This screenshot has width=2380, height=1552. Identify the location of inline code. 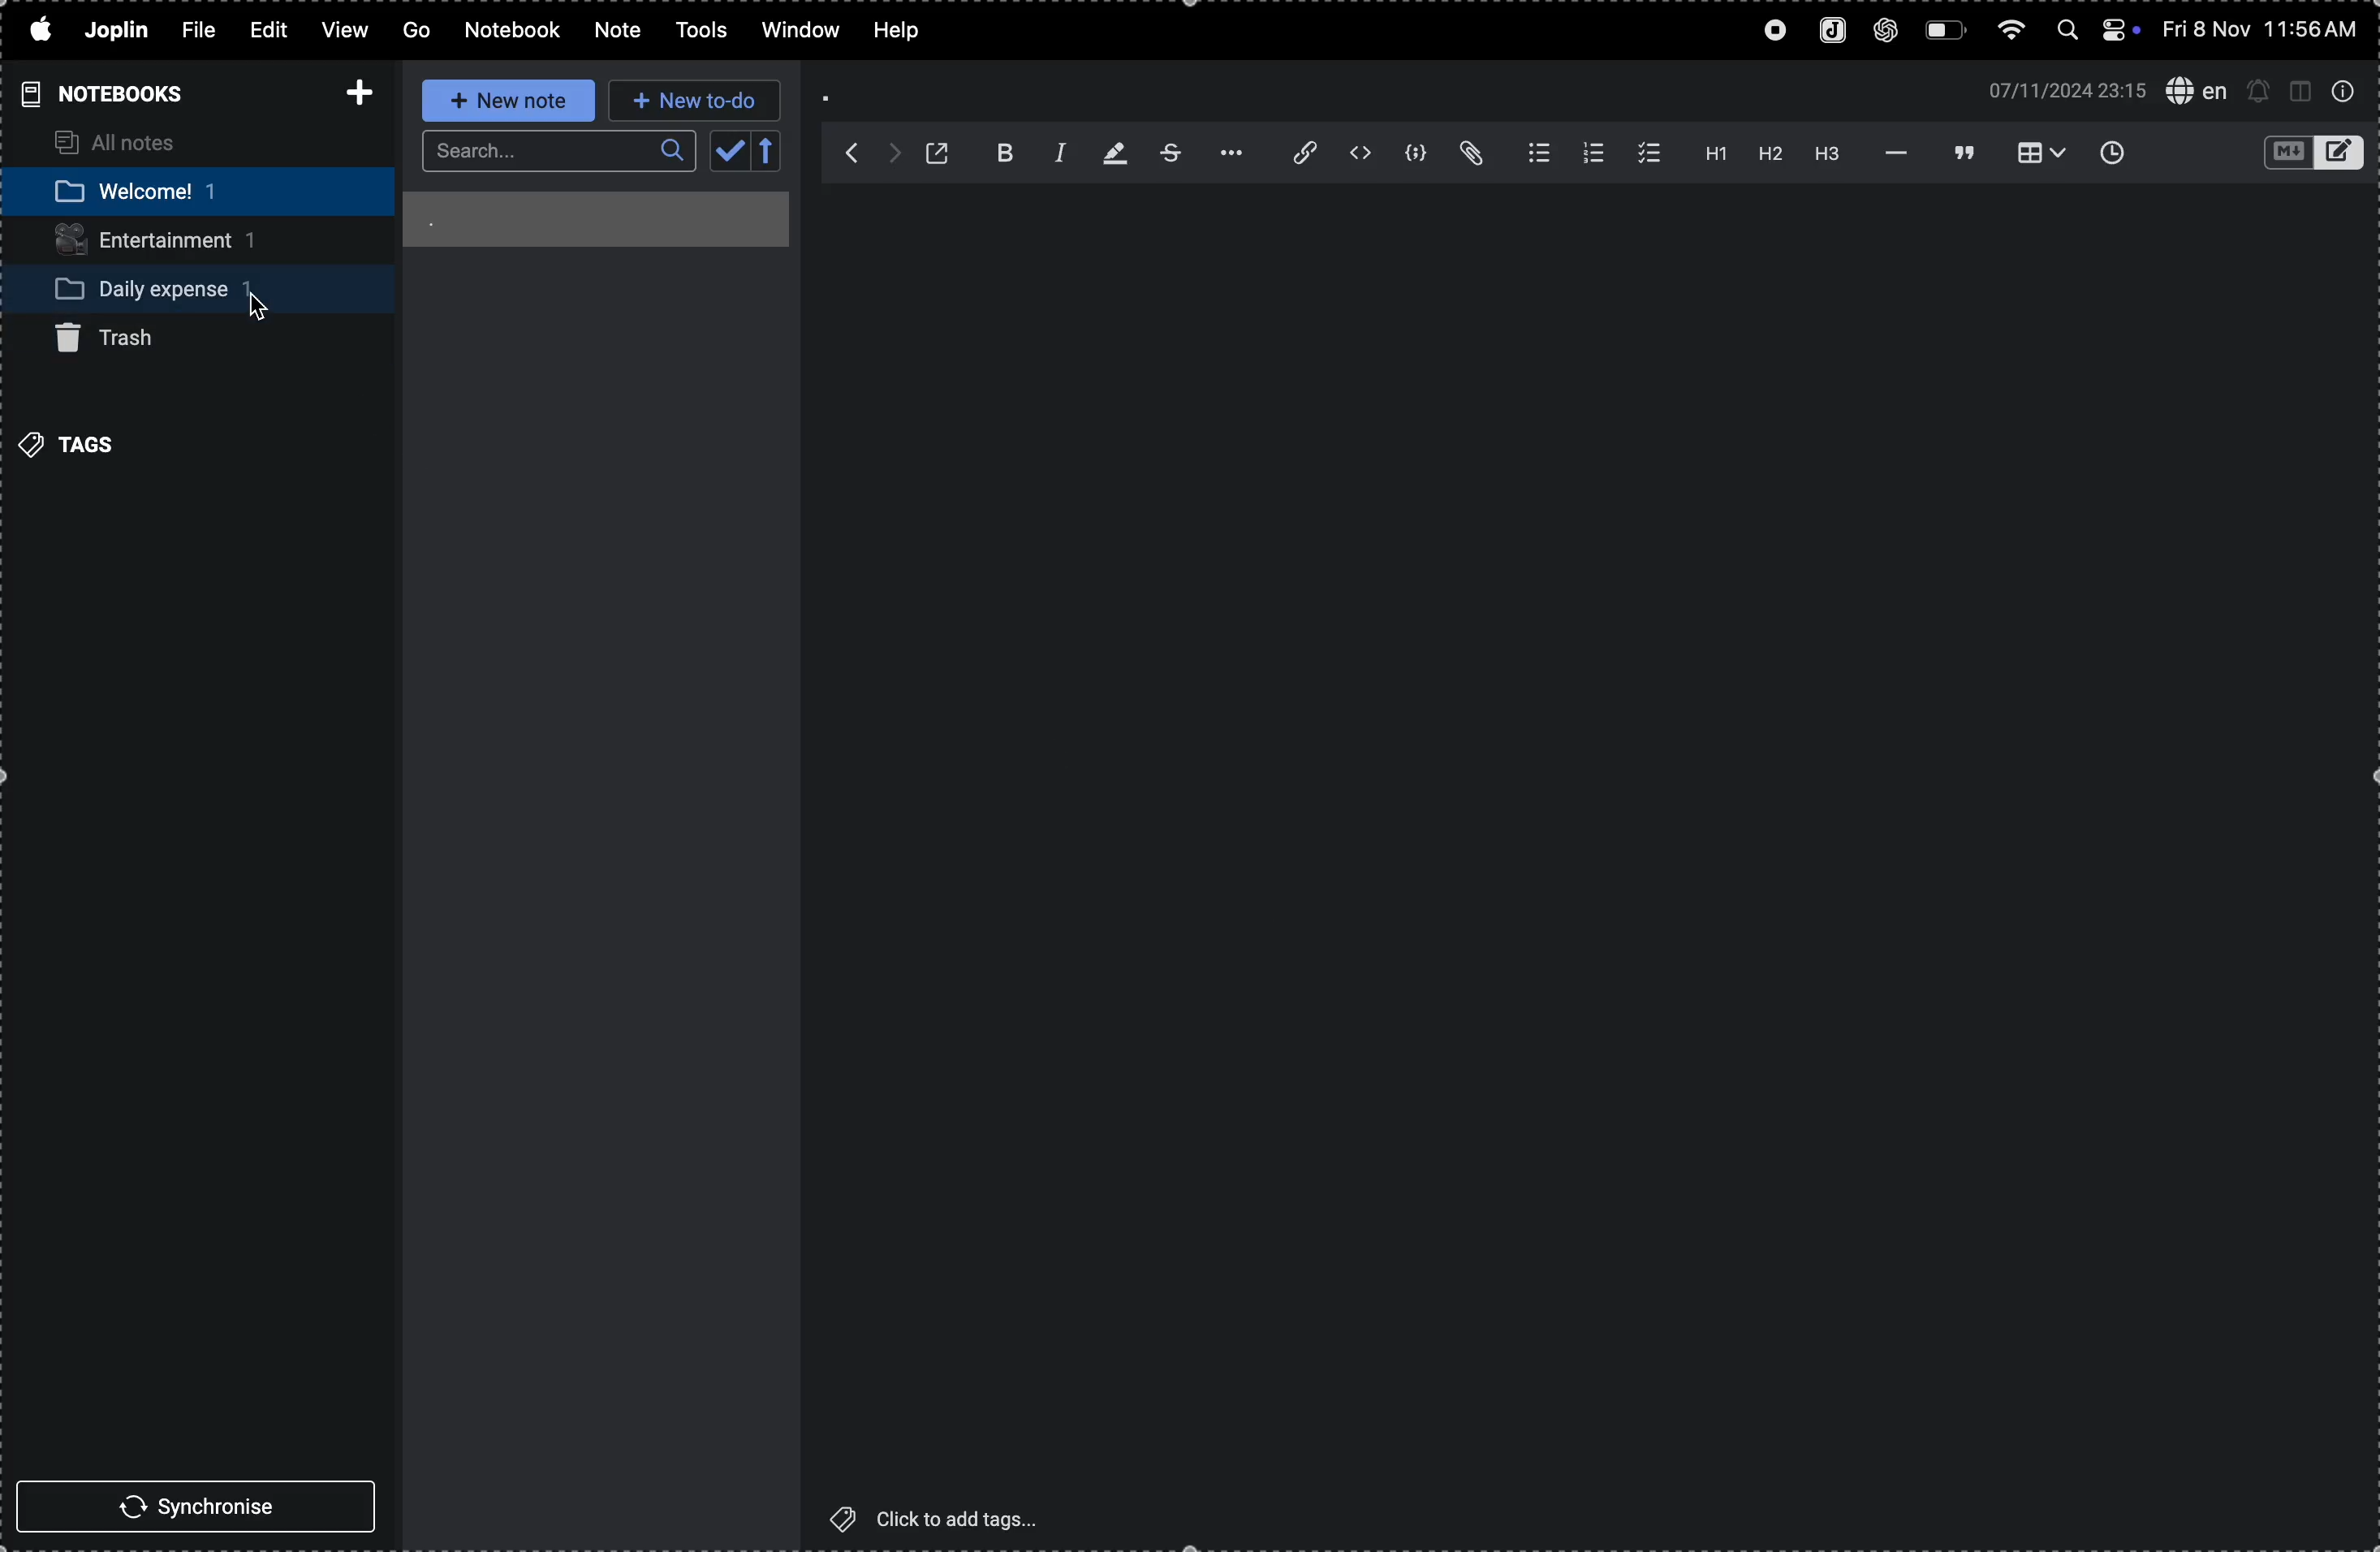
(1359, 154).